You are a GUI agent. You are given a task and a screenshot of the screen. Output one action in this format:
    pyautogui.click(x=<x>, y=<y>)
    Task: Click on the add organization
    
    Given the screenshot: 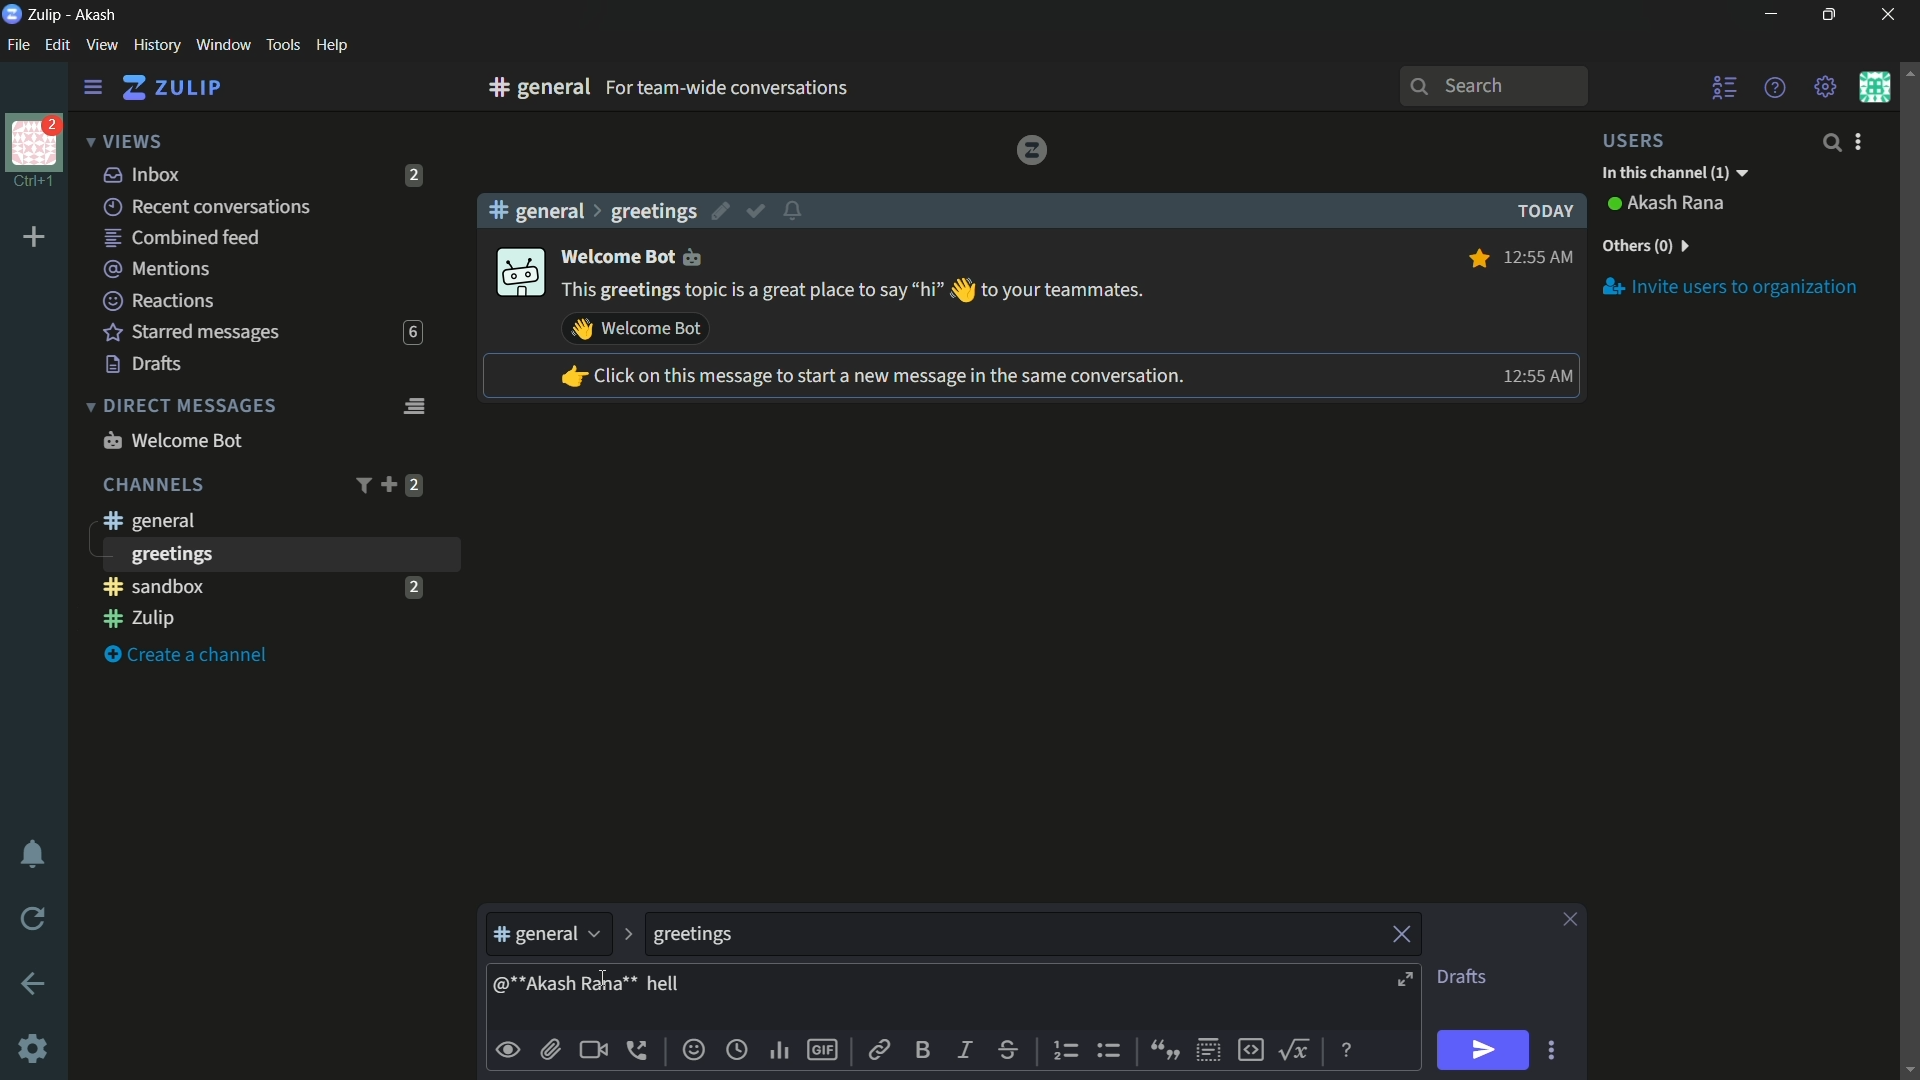 What is the action you would take?
    pyautogui.click(x=35, y=238)
    